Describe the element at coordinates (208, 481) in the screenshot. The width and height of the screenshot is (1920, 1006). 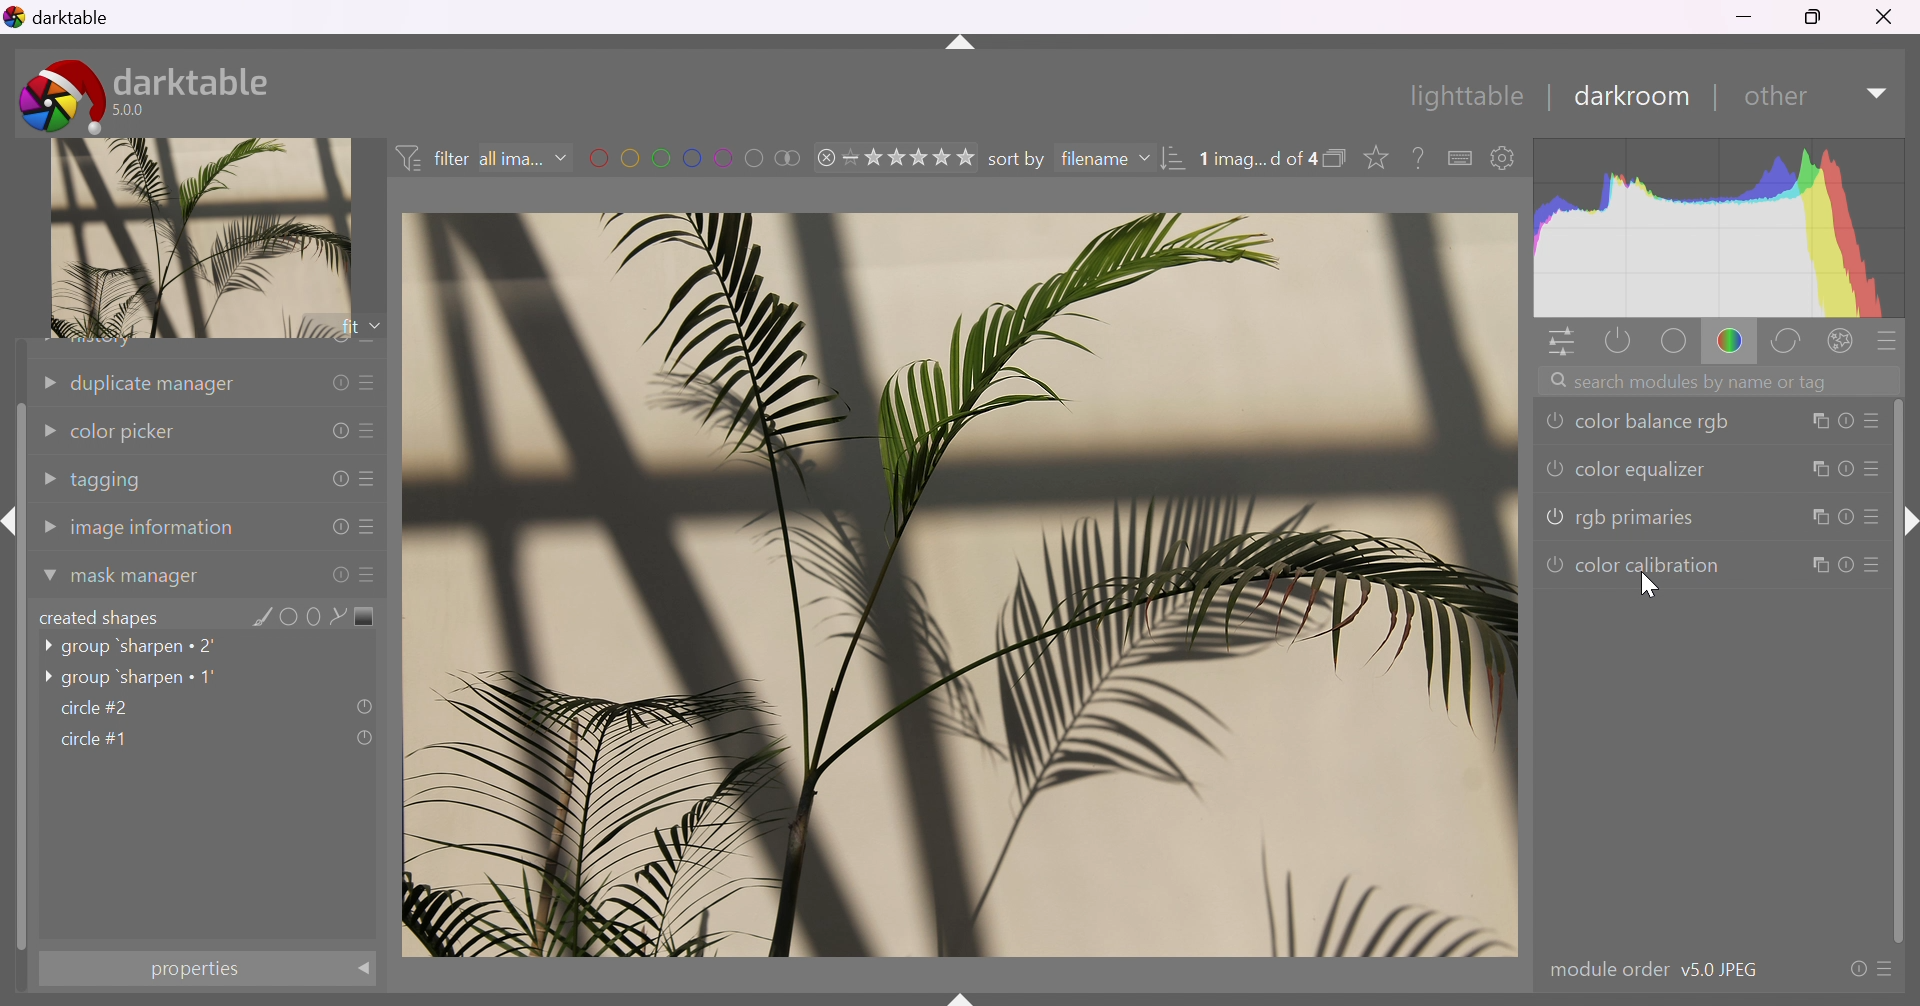
I see `tagging` at that location.